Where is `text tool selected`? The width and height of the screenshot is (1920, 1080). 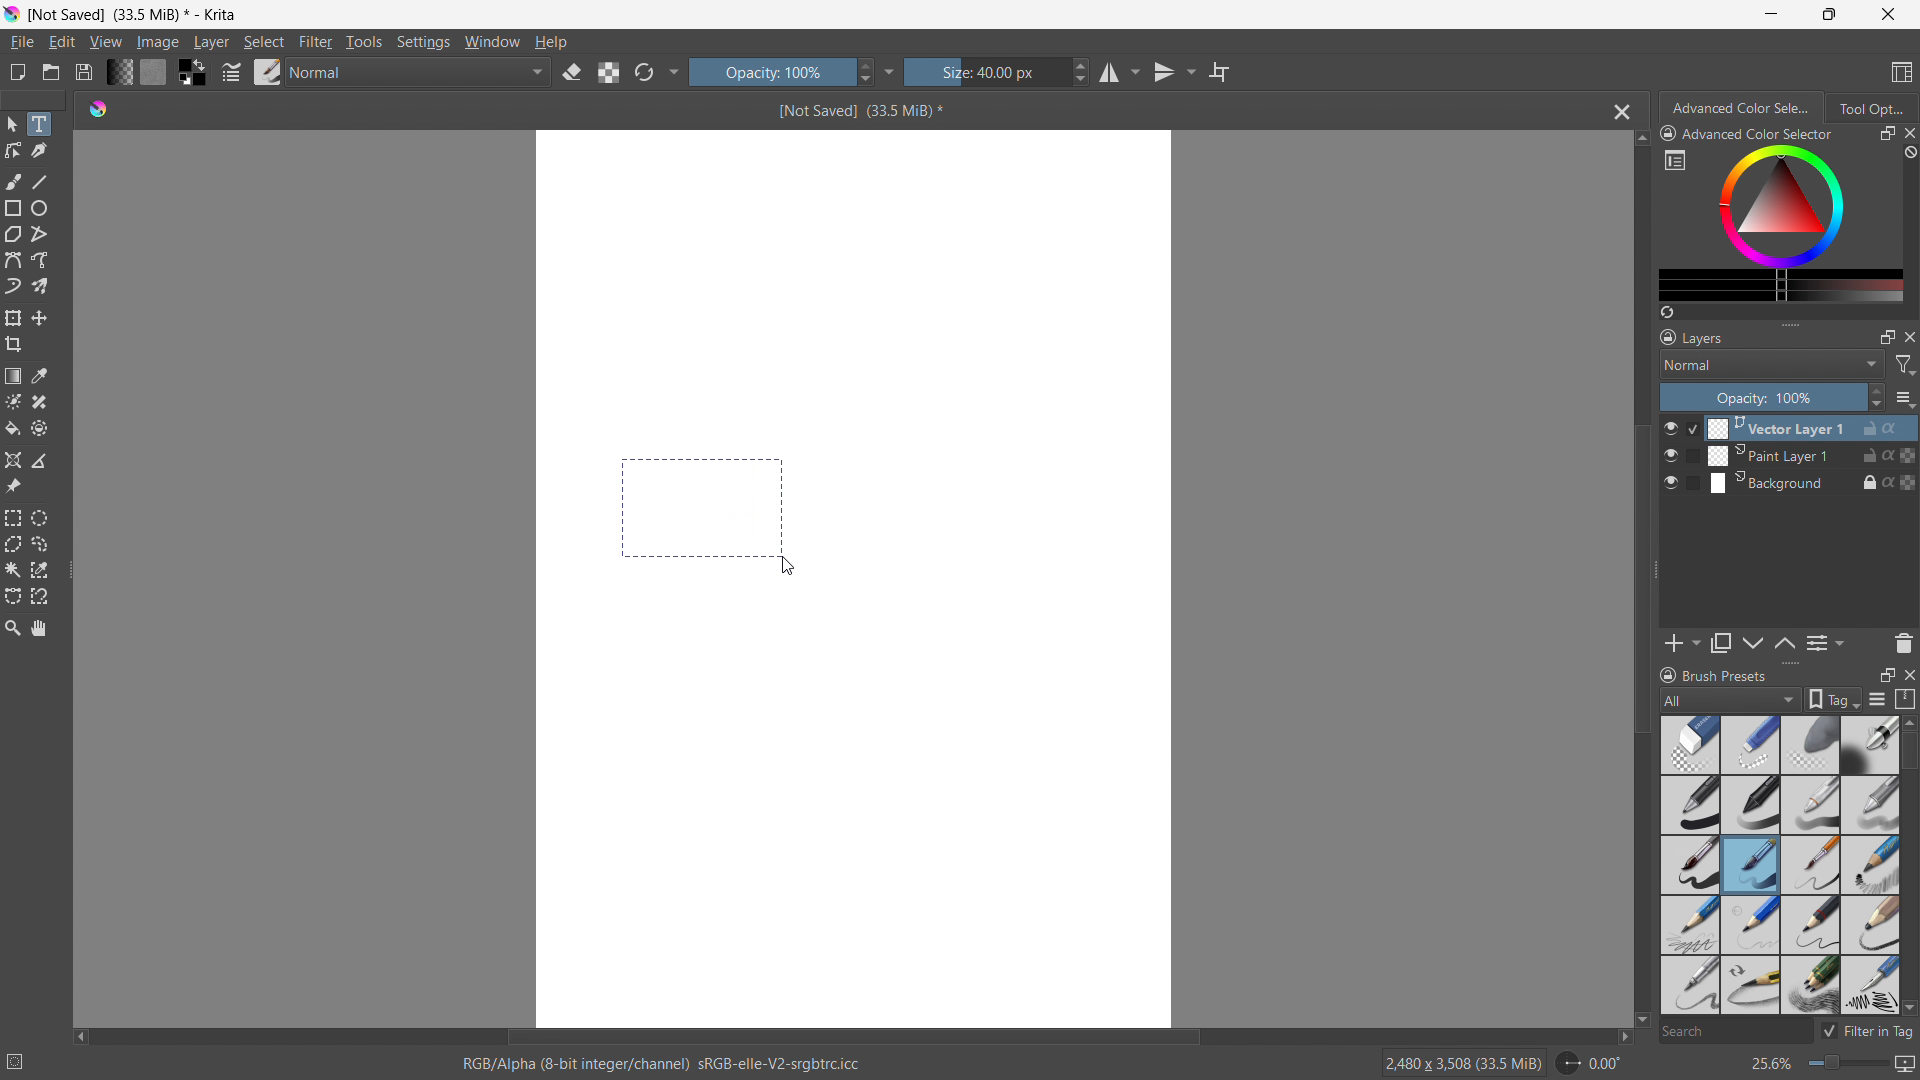 text tool selected is located at coordinates (38, 124).